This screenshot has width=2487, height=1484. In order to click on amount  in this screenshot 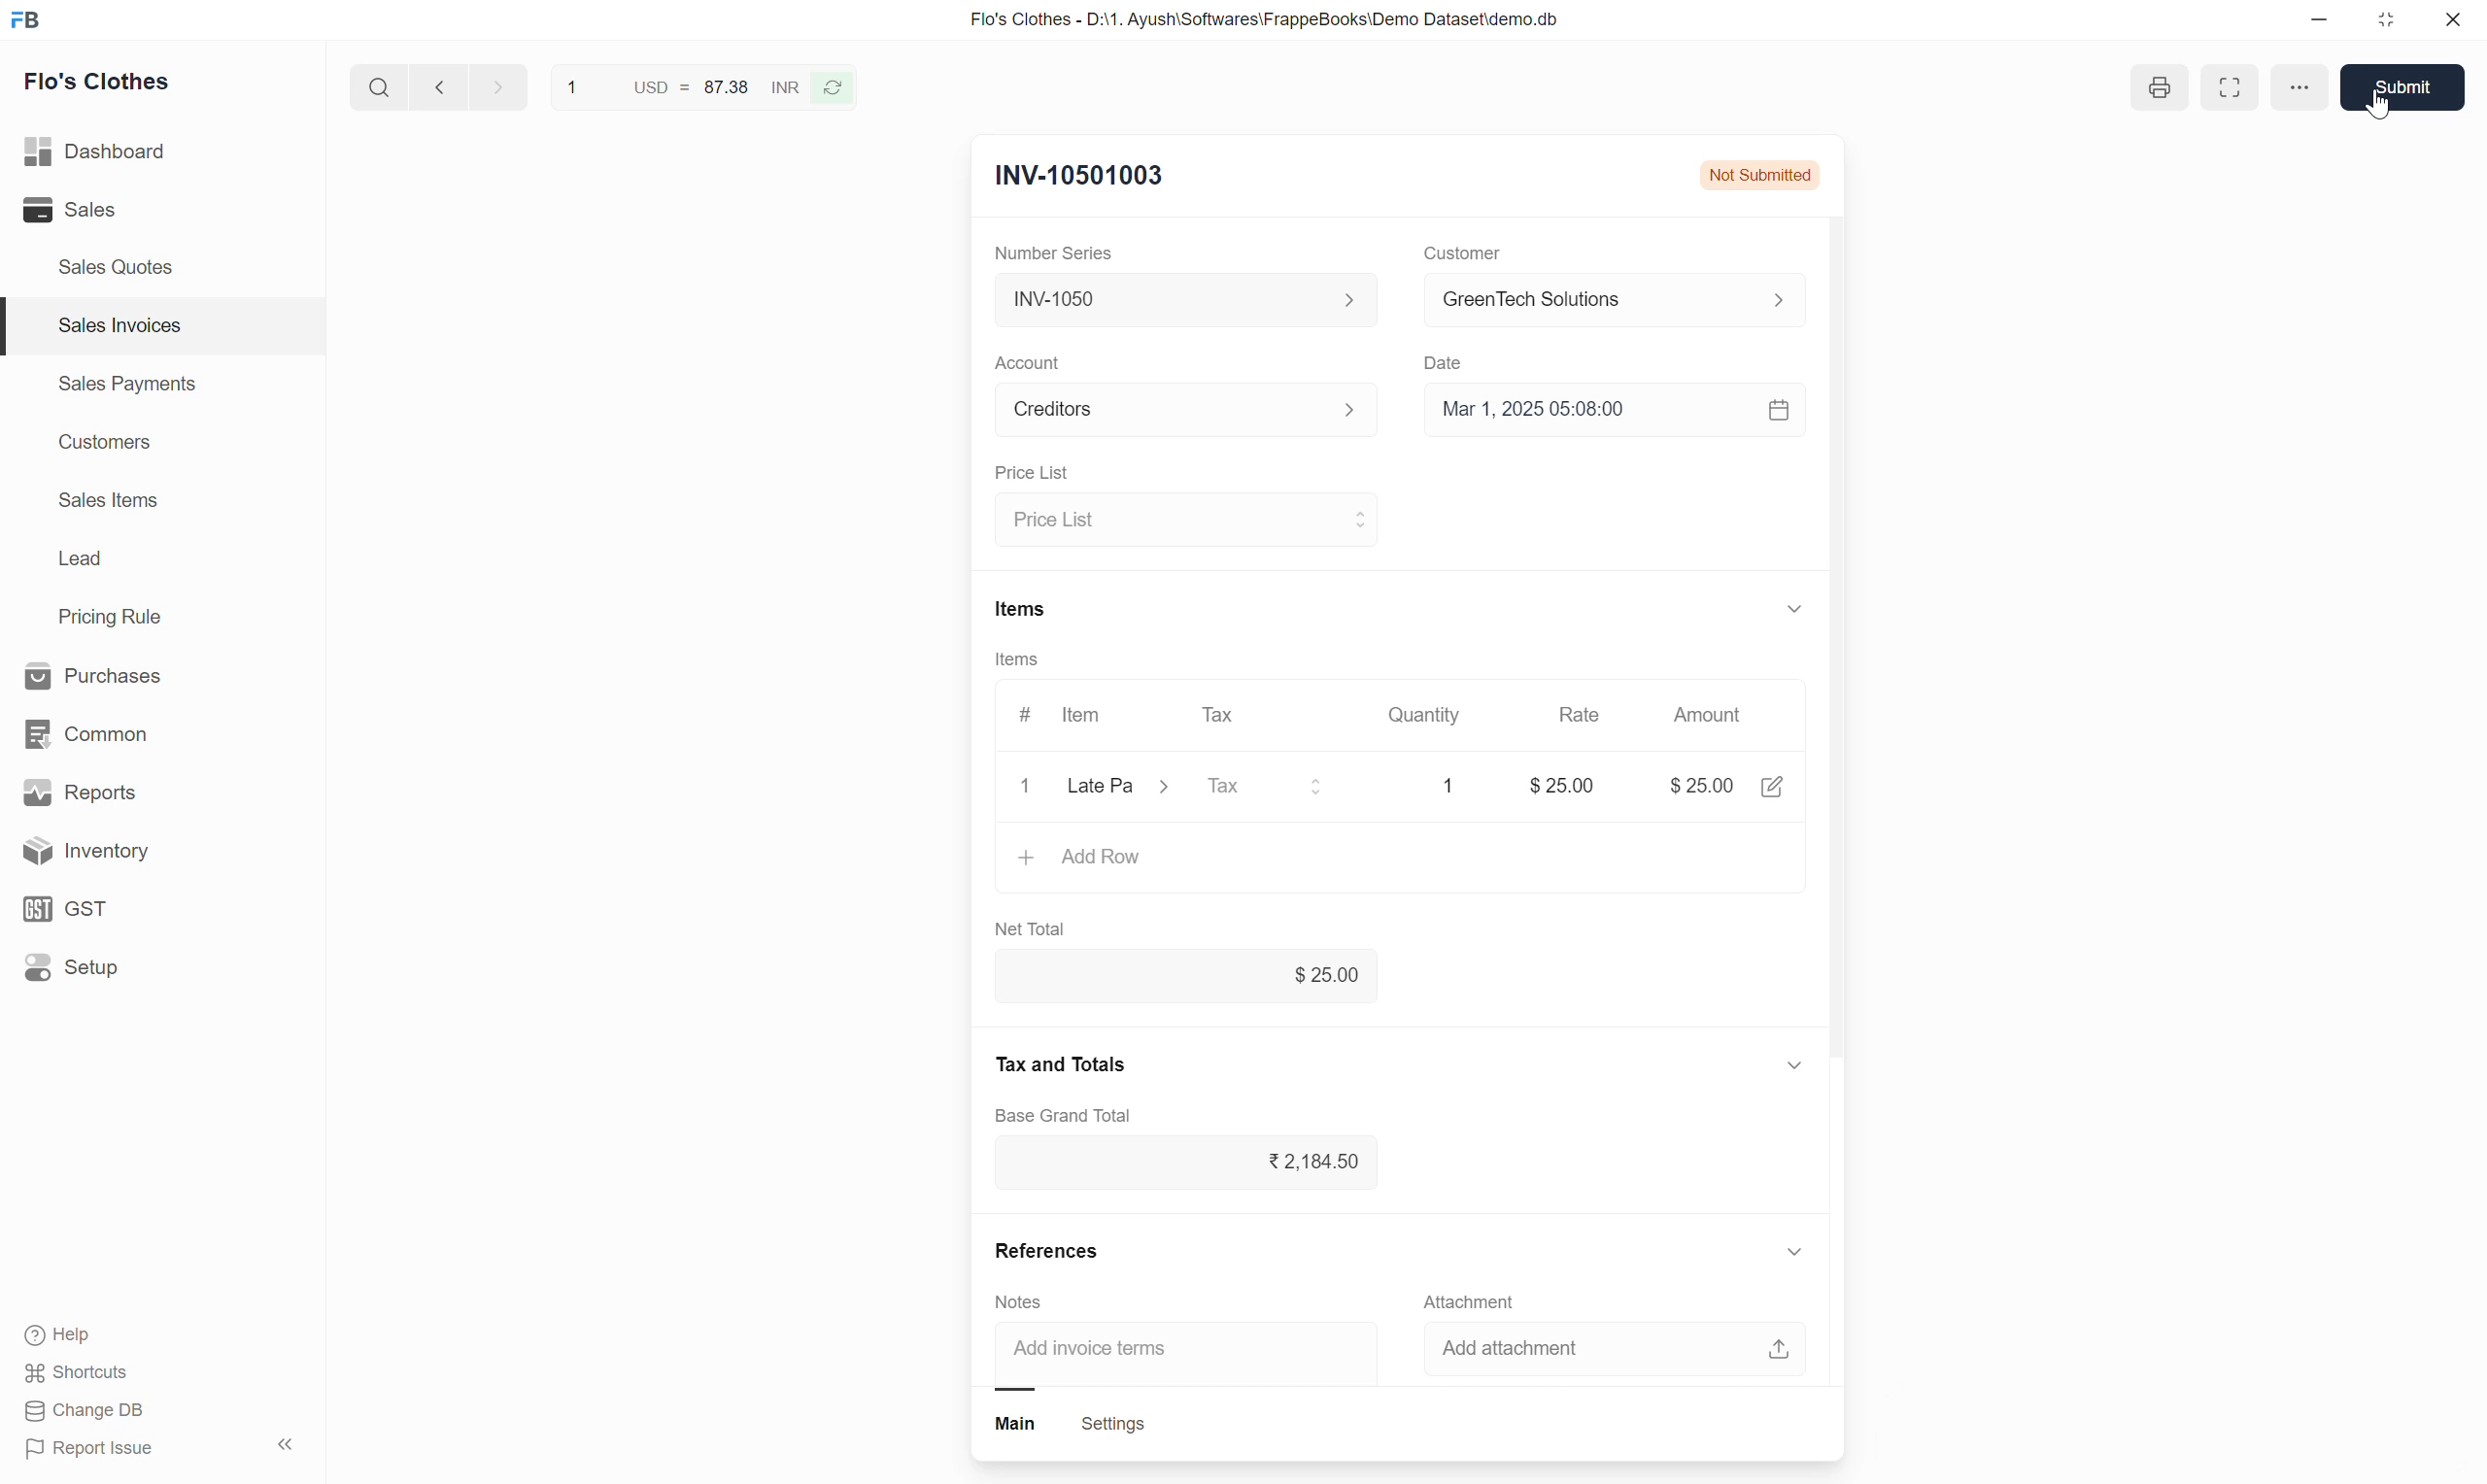, I will do `click(1692, 787)`.